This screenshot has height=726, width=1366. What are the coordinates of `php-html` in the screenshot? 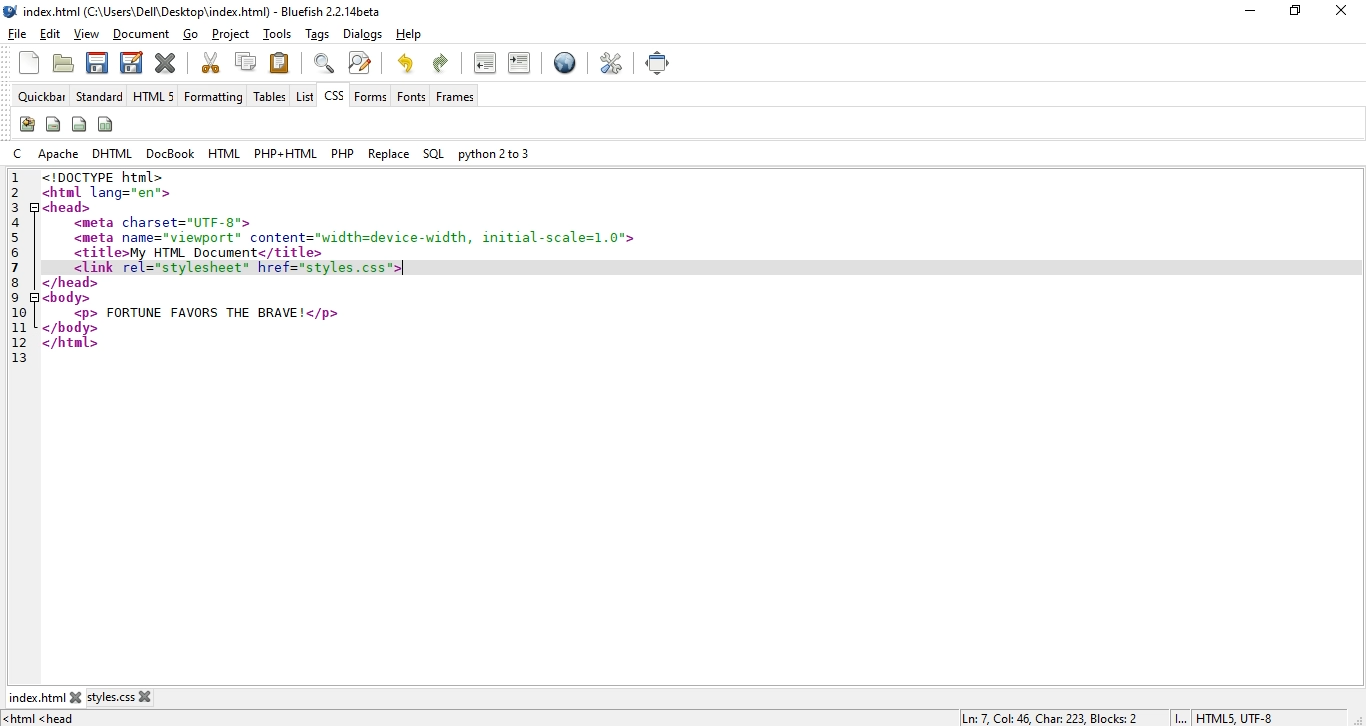 It's located at (285, 154).